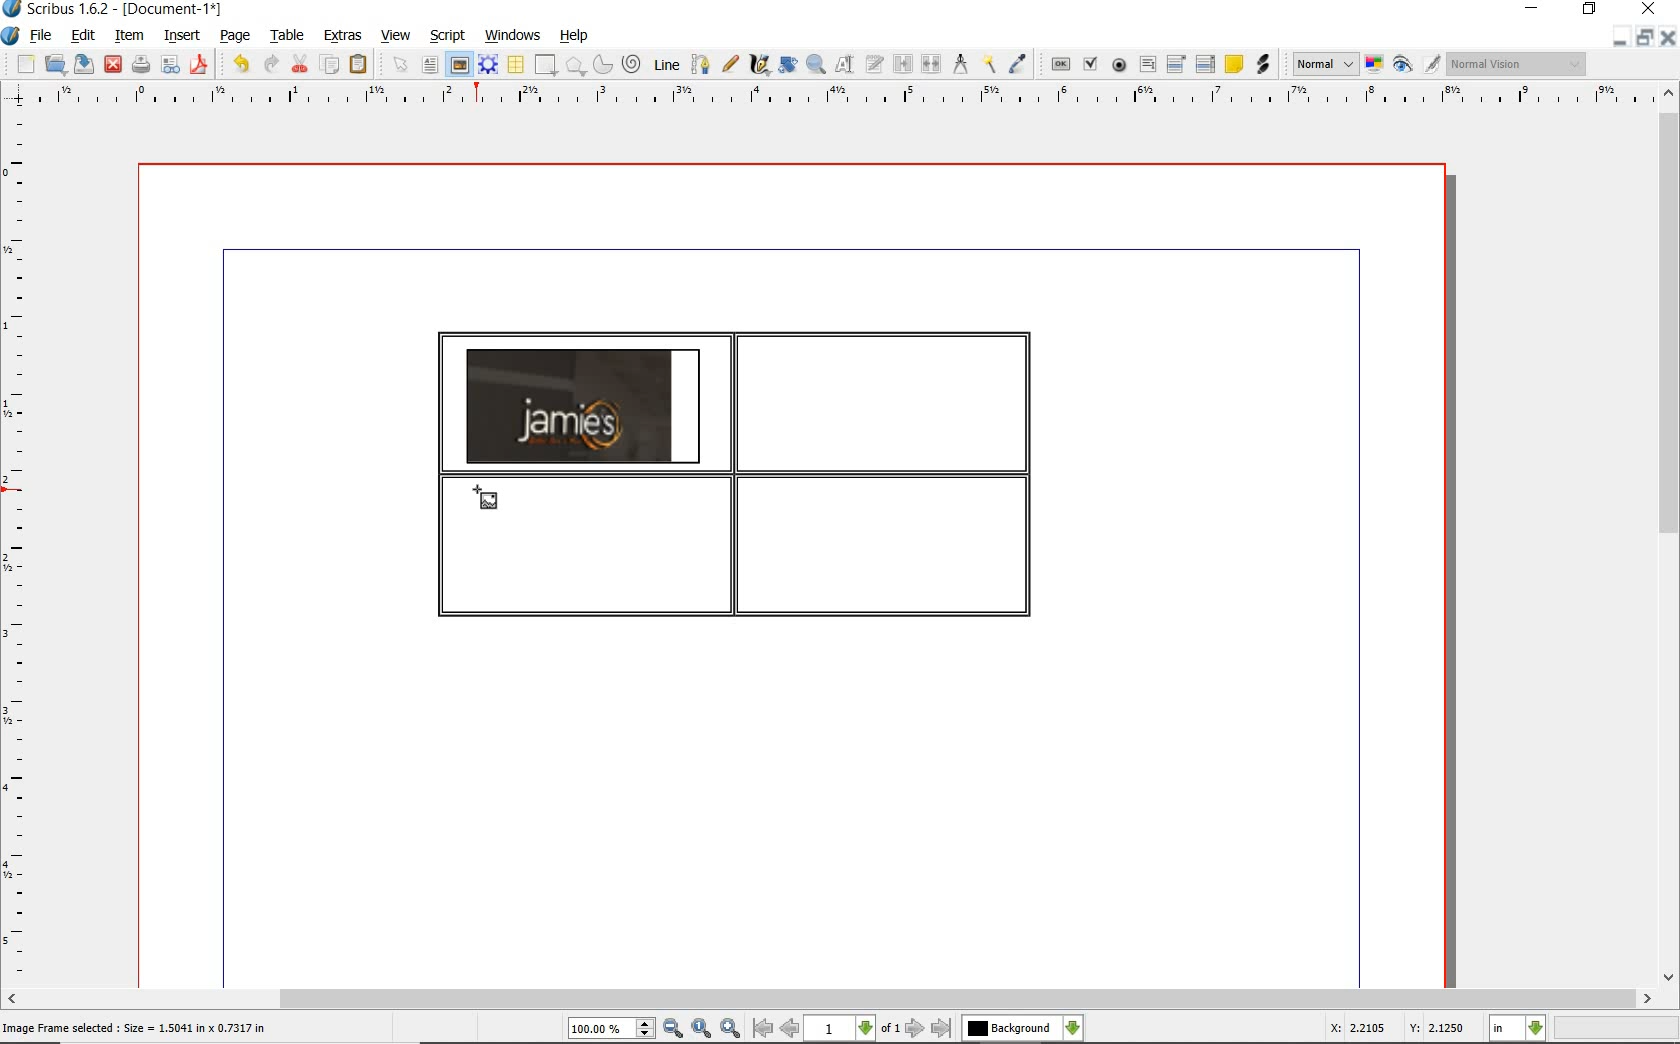 The image size is (1680, 1044). What do you see at coordinates (700, 64) in the screenshot?
I see `bezier curve` at bounding box center [700, 64].